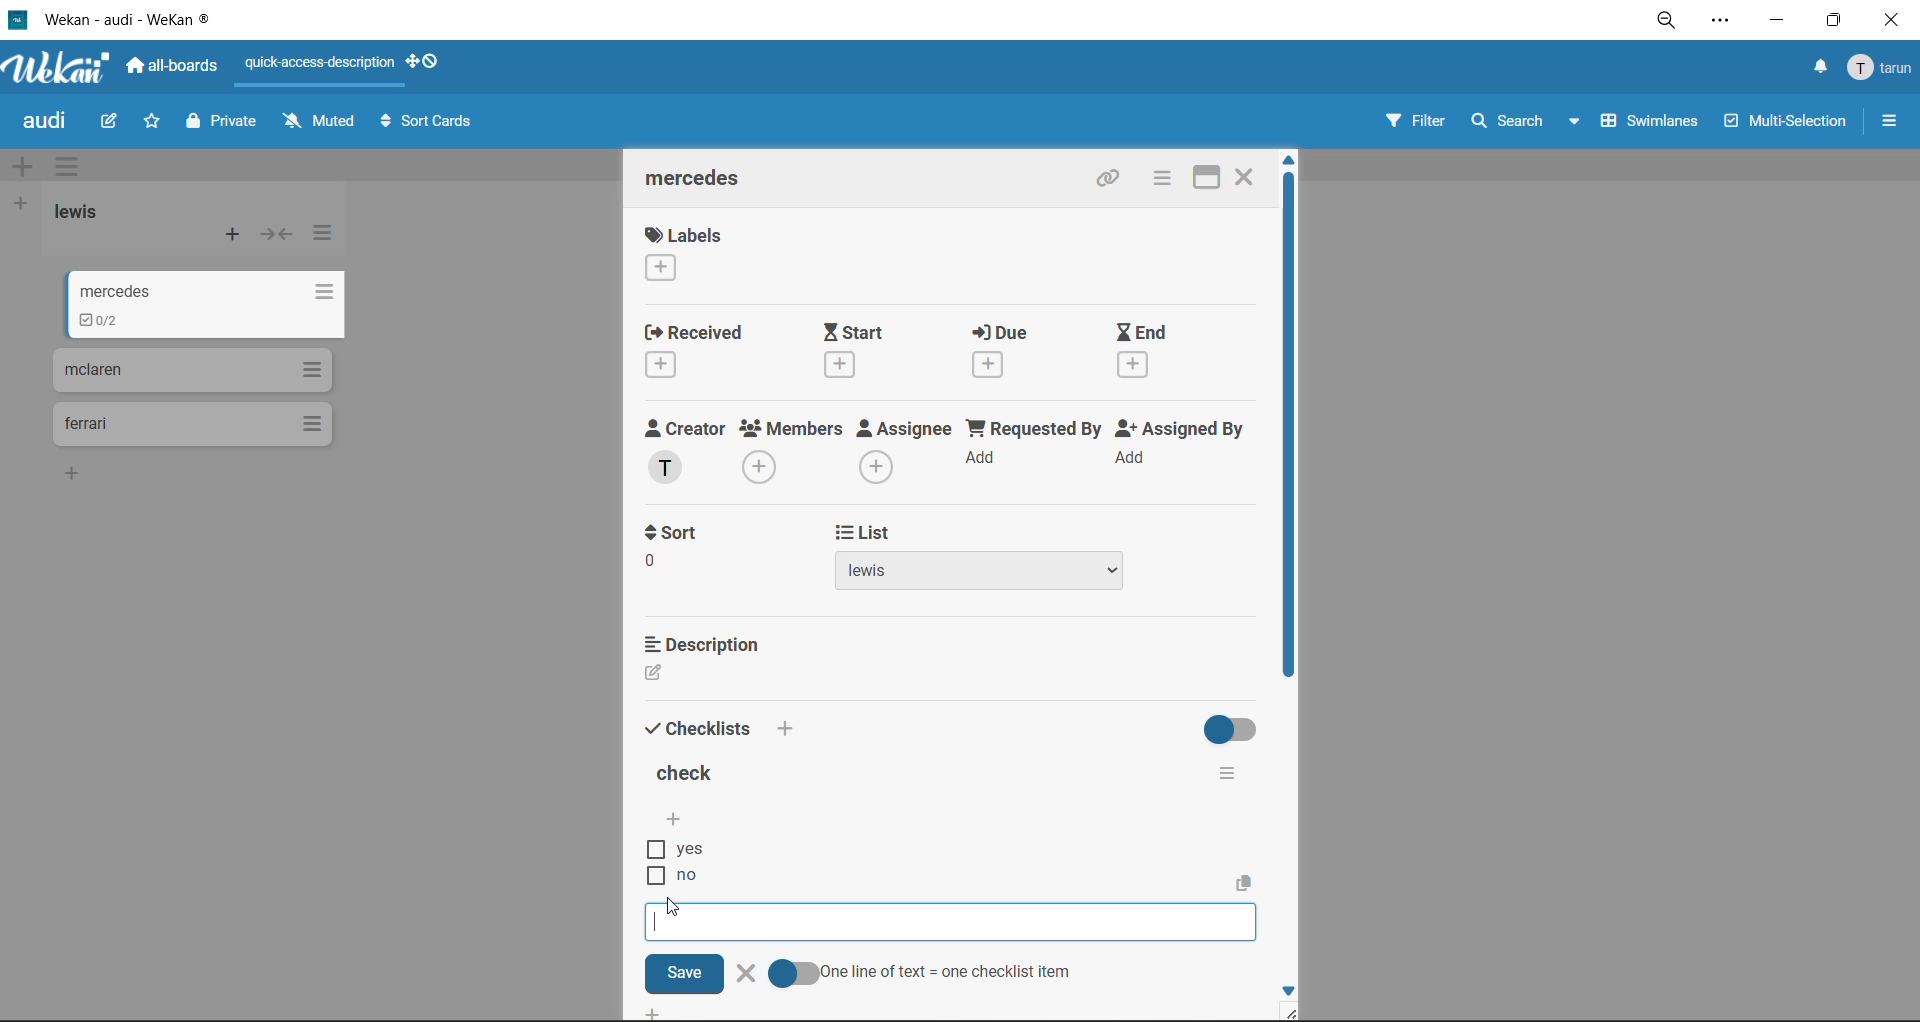 The height and width of the screenshot is (1022, 1920). What do you see at coordinates (1251, 177) in the screenshot?
I see `close` at bounding box center [1251, 177].